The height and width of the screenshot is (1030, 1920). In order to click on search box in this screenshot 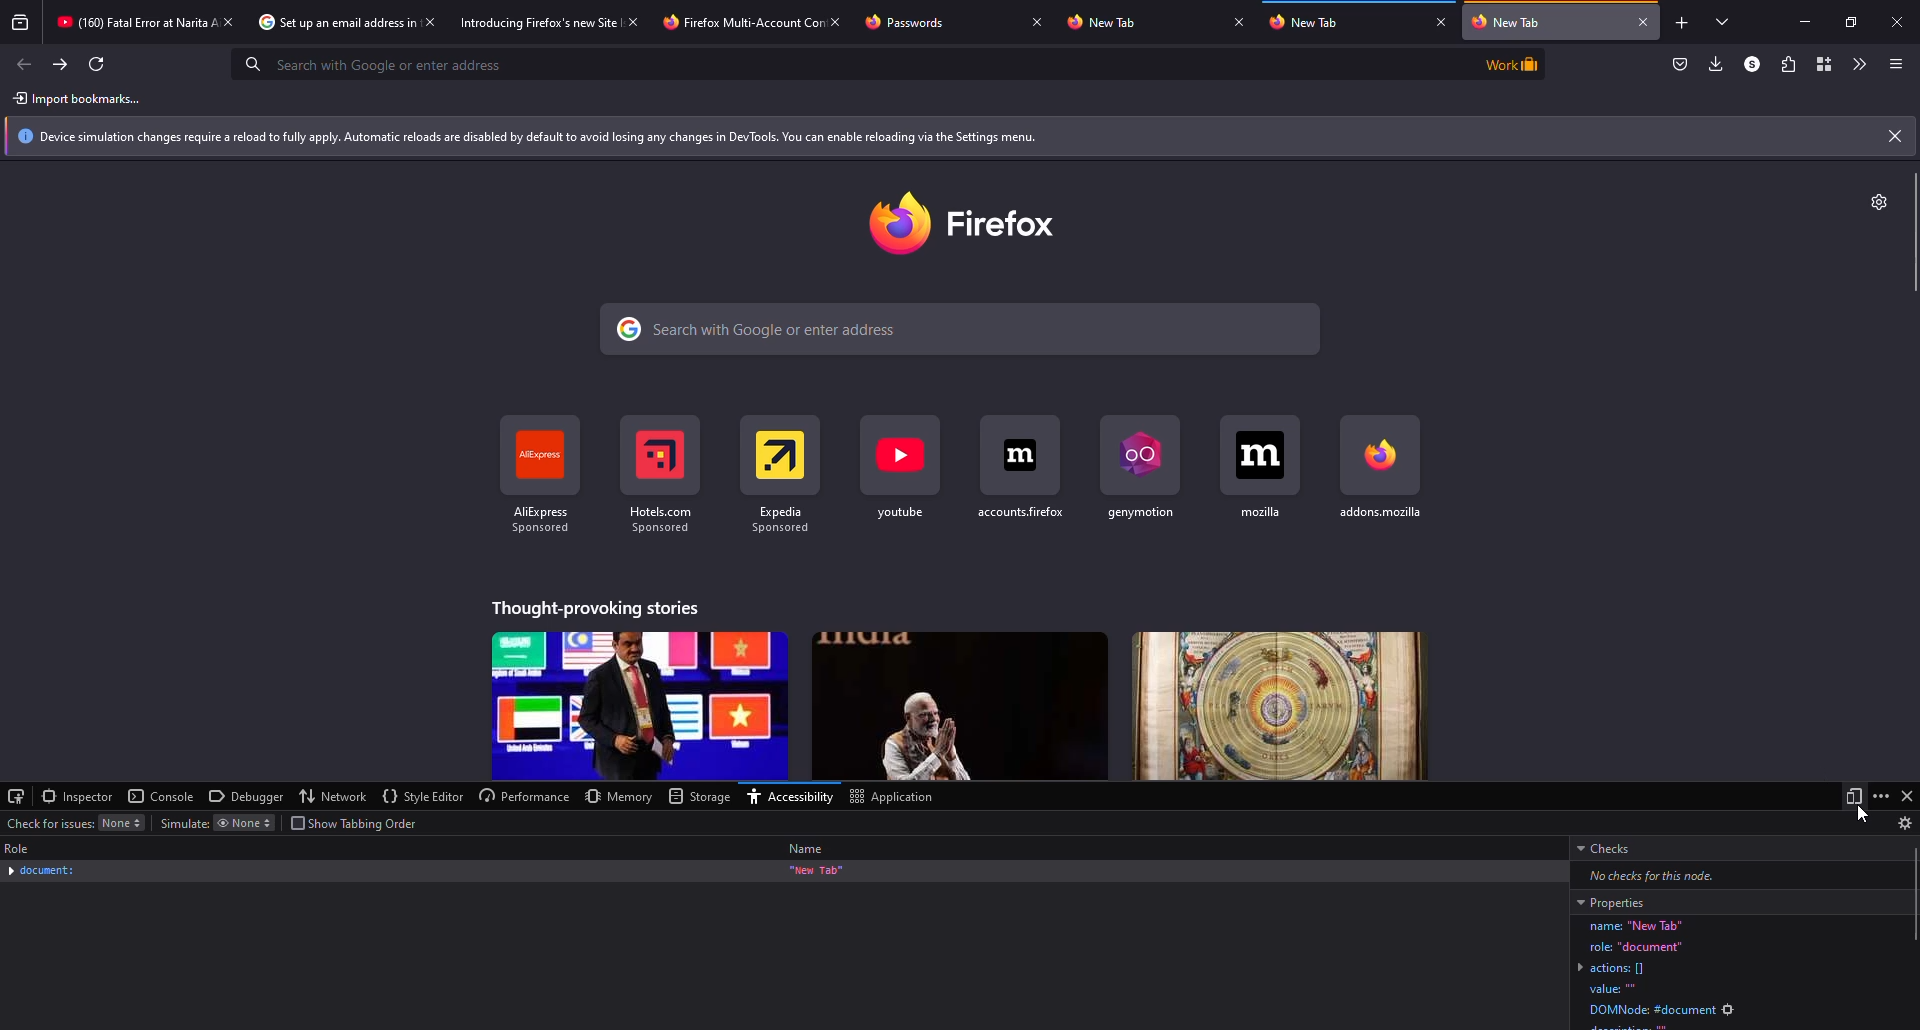, I will do `click(846, 63)`.